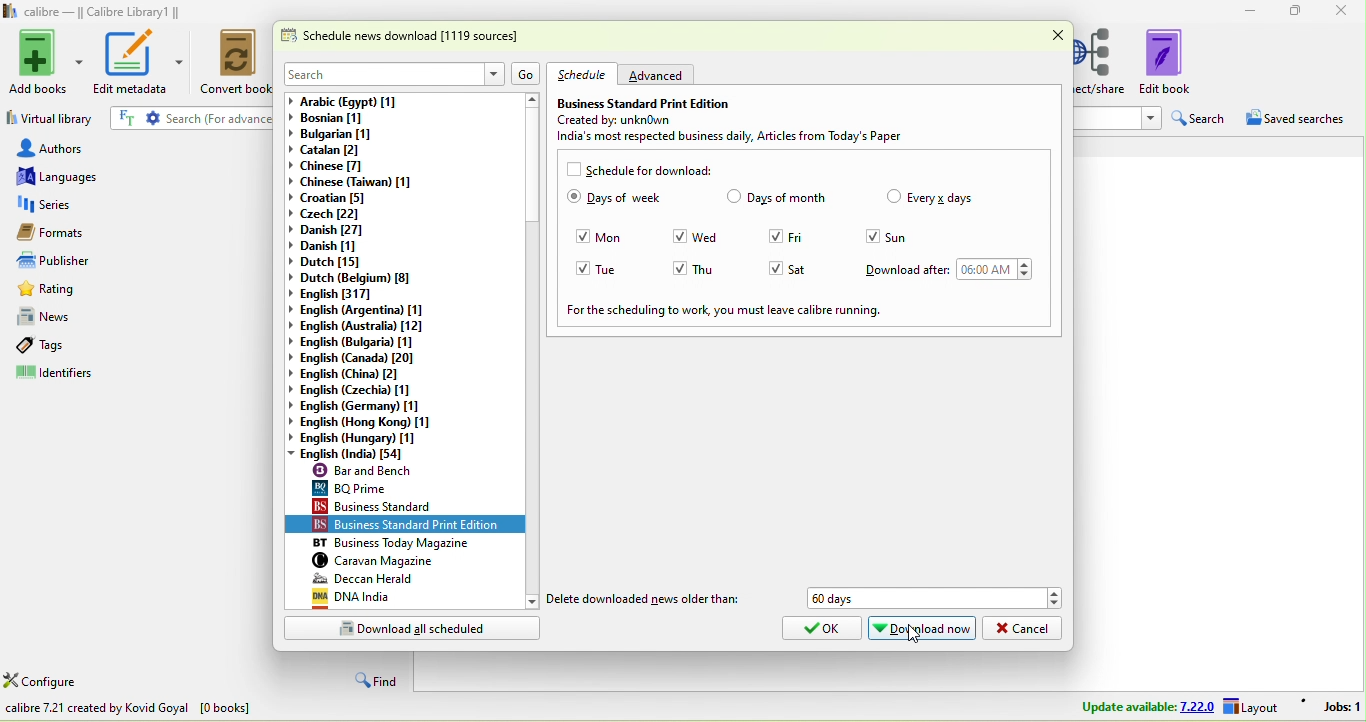 The width and height of the screenshot is (1366, 722). I want to click on Checkbox, so click(572, 198).